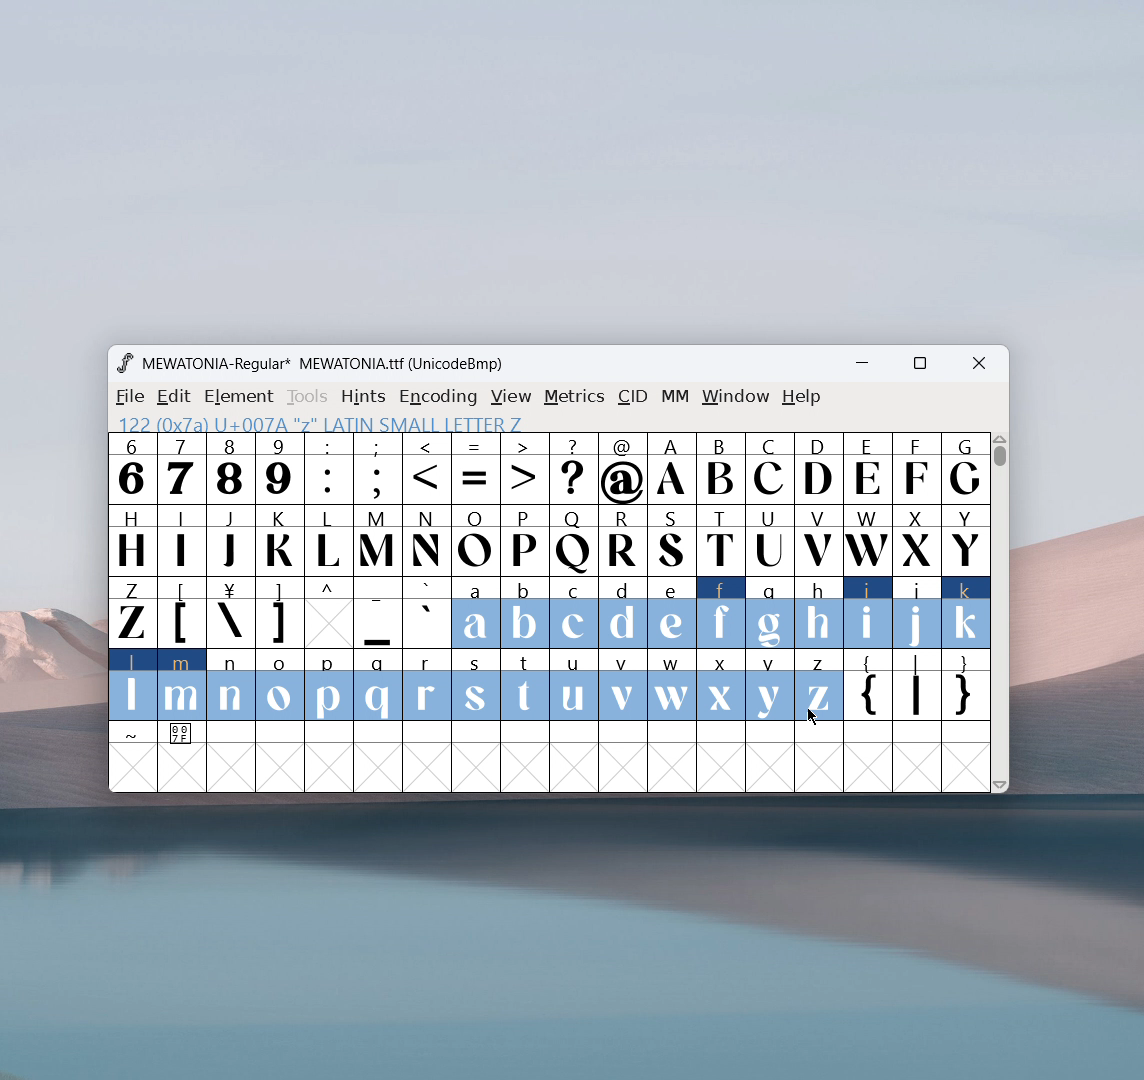  I want to click on R, so click(622, 542).